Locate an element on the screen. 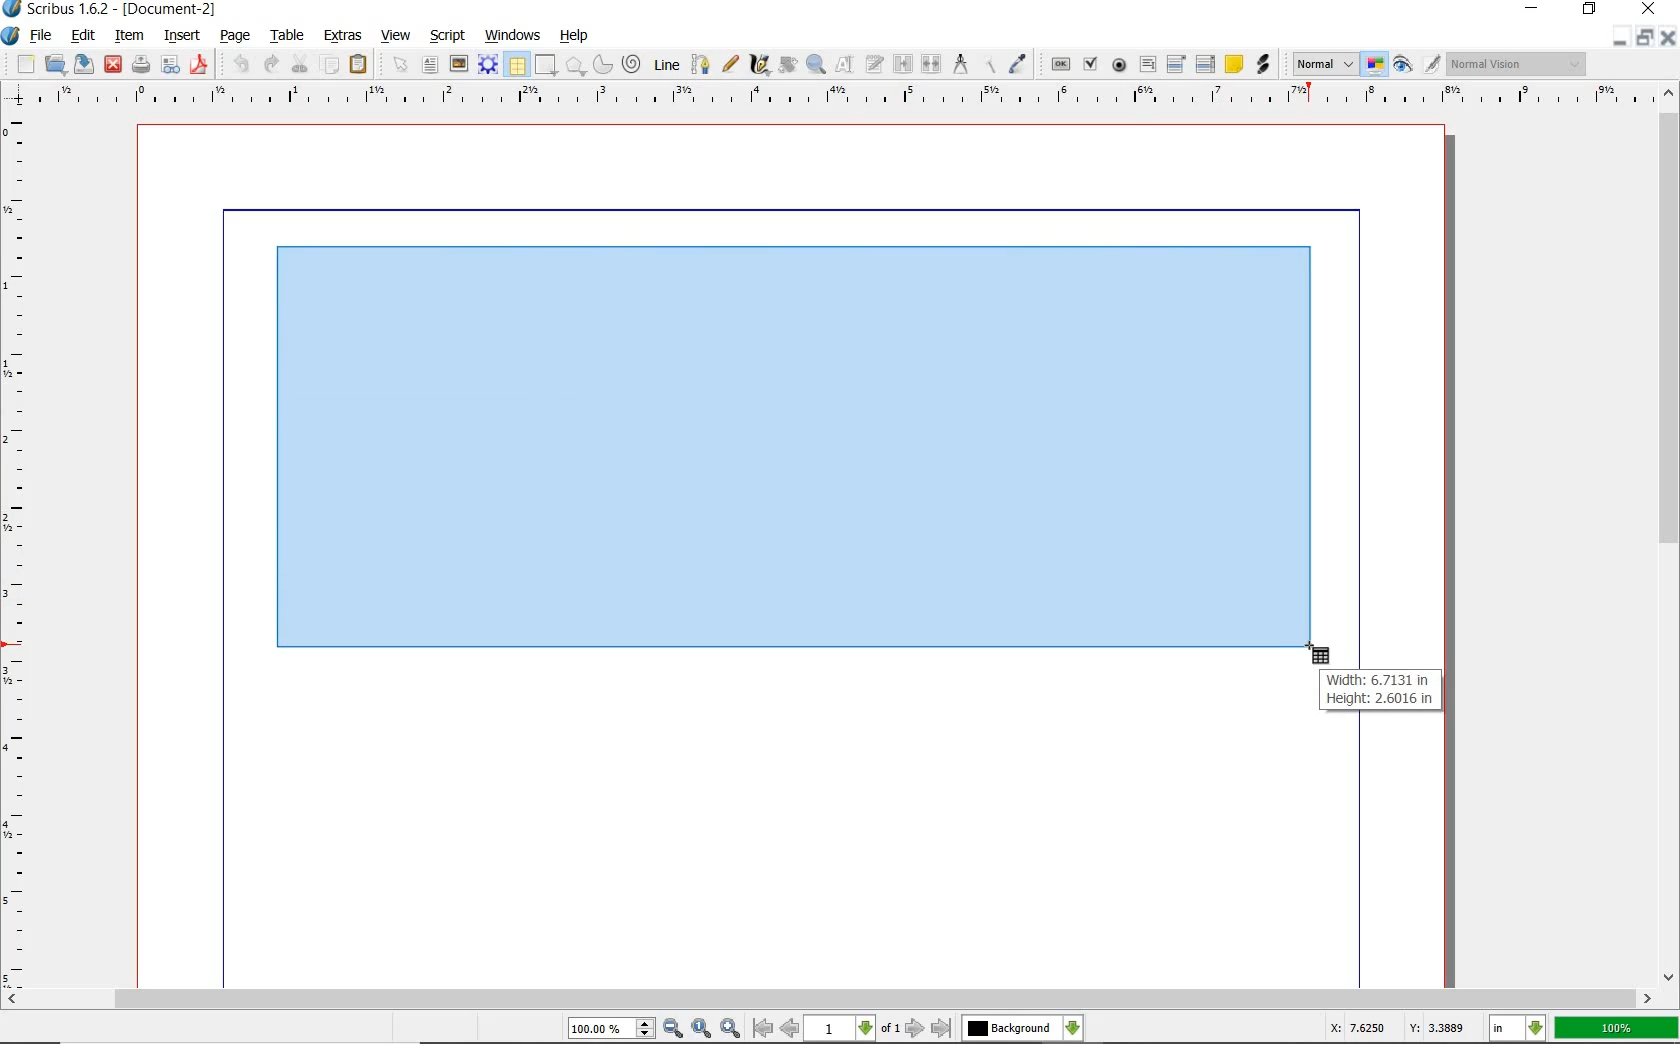 The height and width of the screenshot is (1044, 1680). table is located at coordinates (290, 37).